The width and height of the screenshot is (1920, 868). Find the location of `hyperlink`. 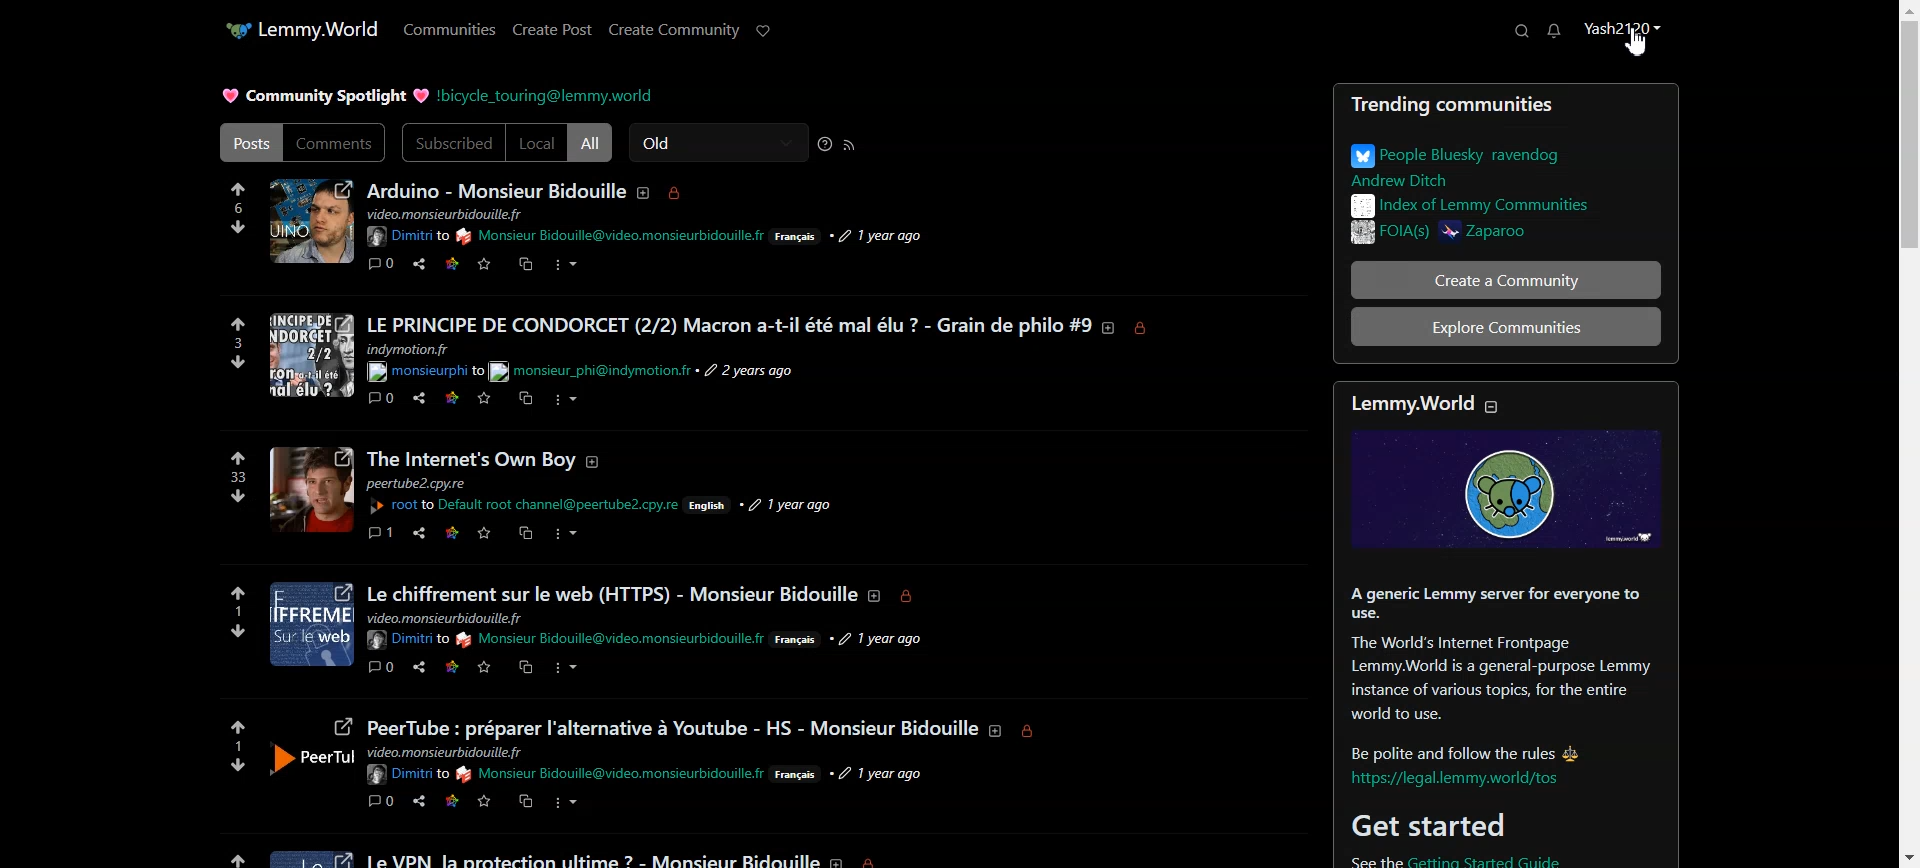

hyperlink is located at coordinates (406, 775).